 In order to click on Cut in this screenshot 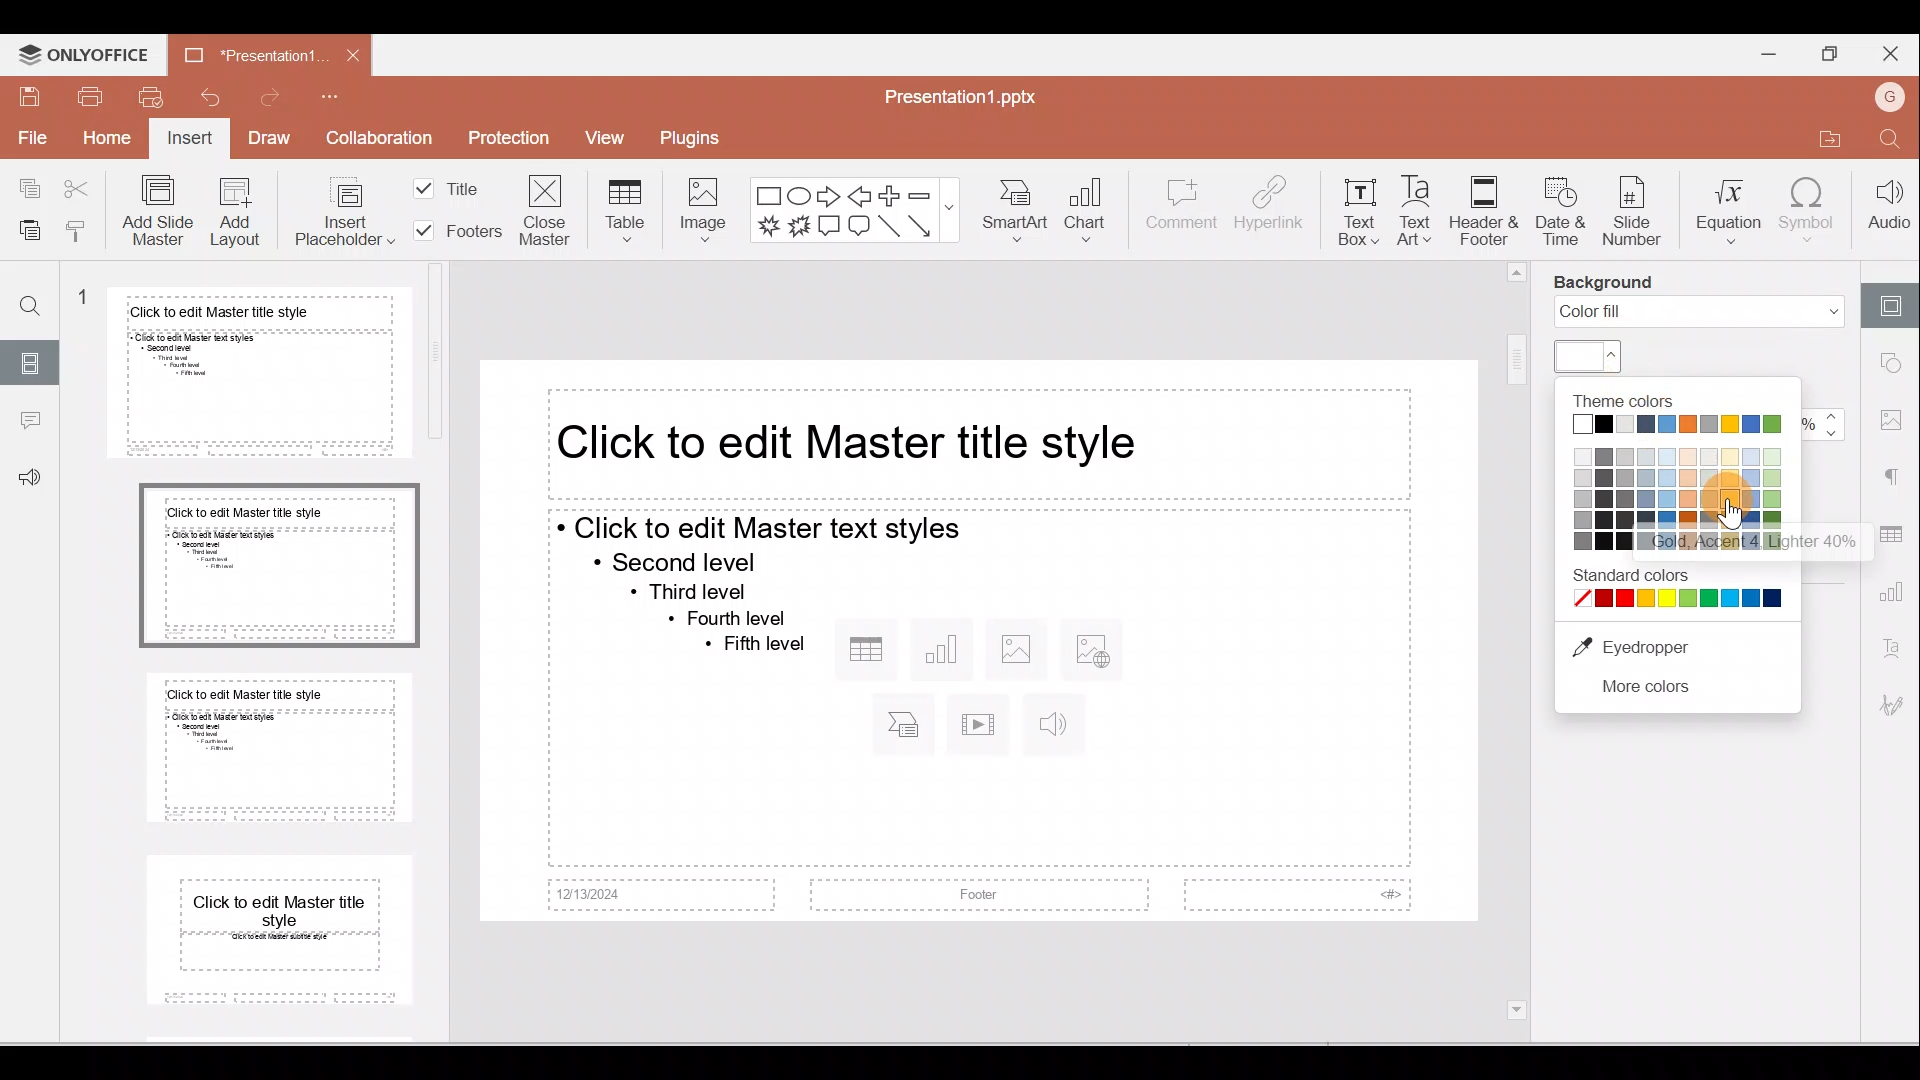, I will do `click(78, 188)`.